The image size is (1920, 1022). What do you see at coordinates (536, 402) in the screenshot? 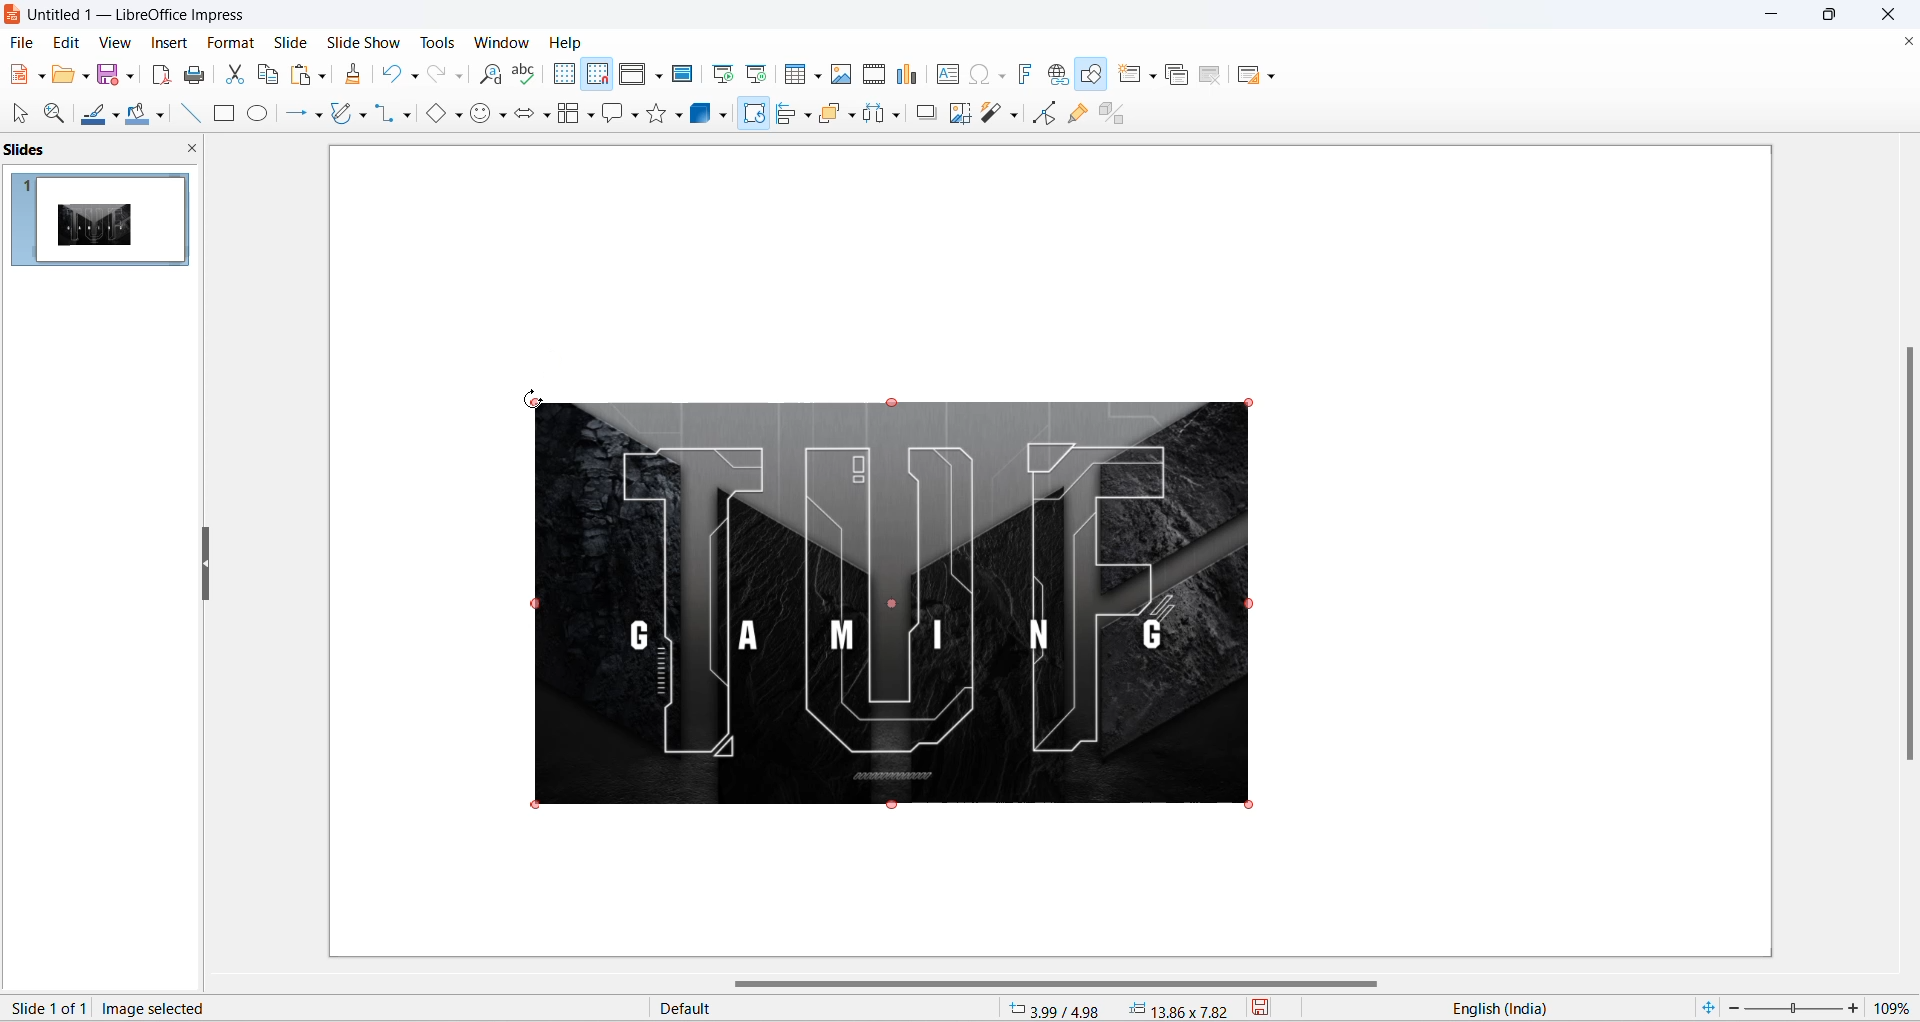
I see `image selection markup` at bounding box center [536, 402].